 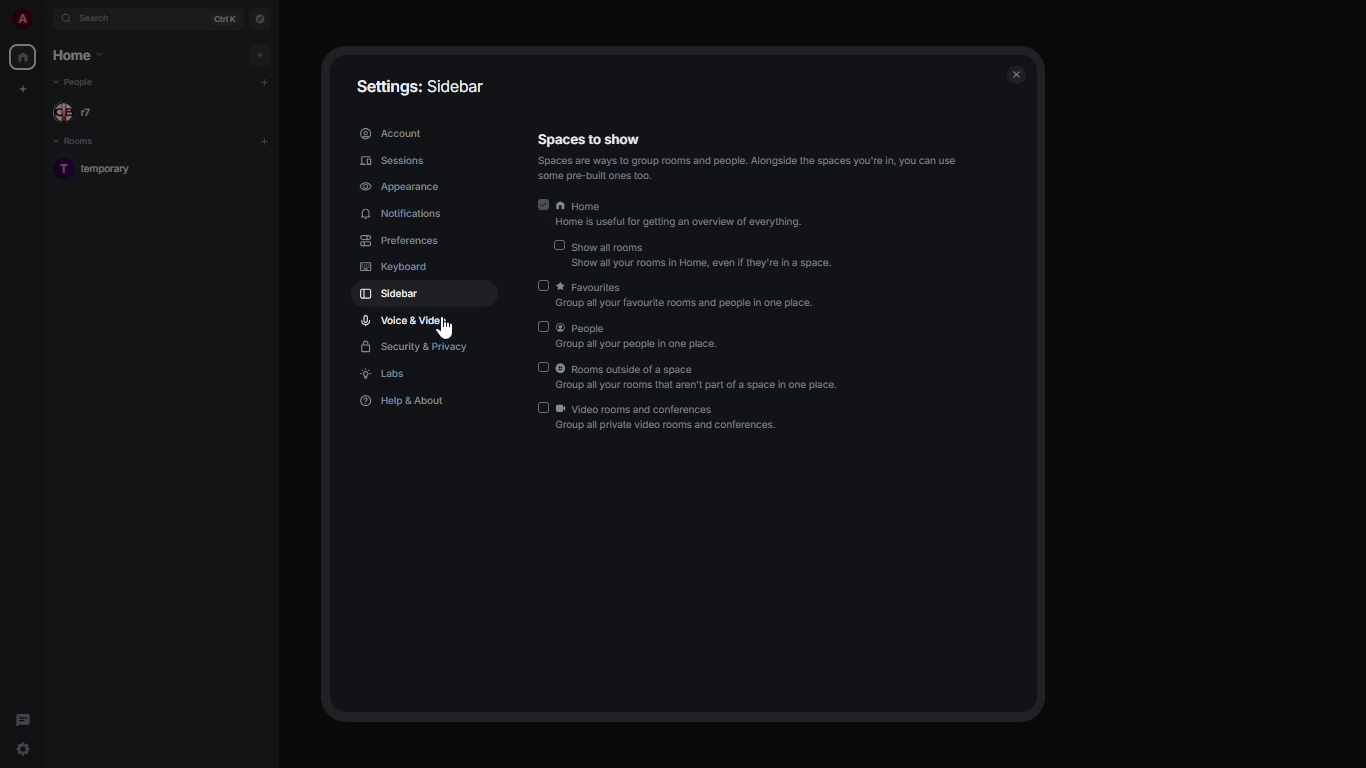 What do you see at coordinates (1016, 72) in the screenshot?
I see `close` at bounding box center [1016, 72].